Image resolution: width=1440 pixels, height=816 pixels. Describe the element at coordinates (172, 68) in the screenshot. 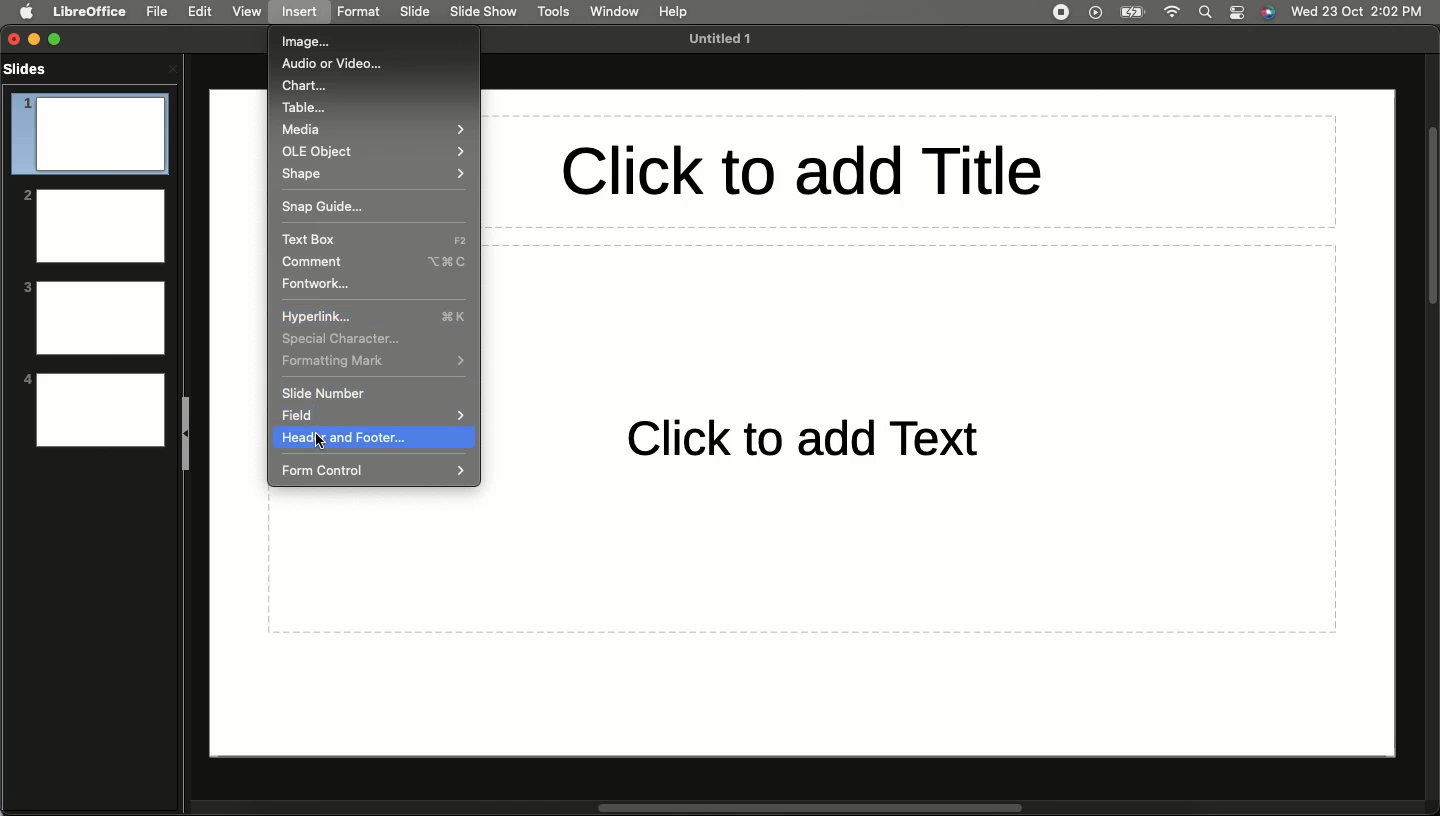

I see `Close` at that location.